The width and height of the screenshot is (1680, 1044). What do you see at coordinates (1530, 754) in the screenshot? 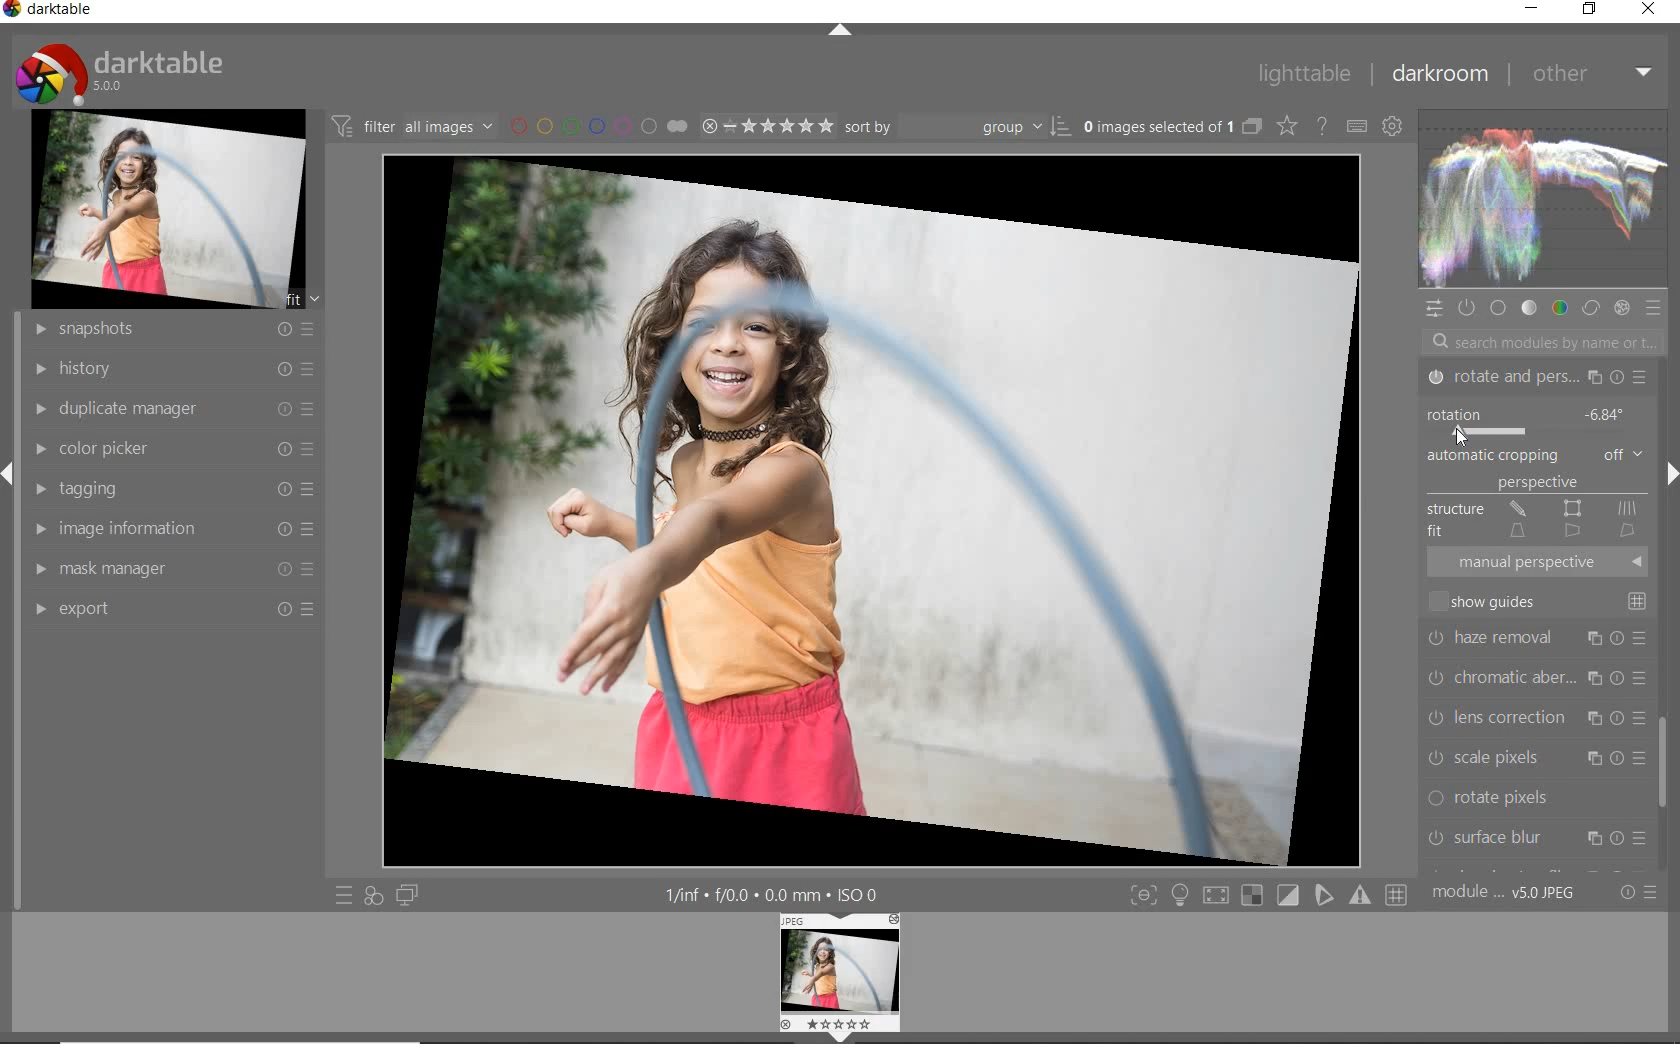
I see `scale pixels` at bounding box center [1530, 754].